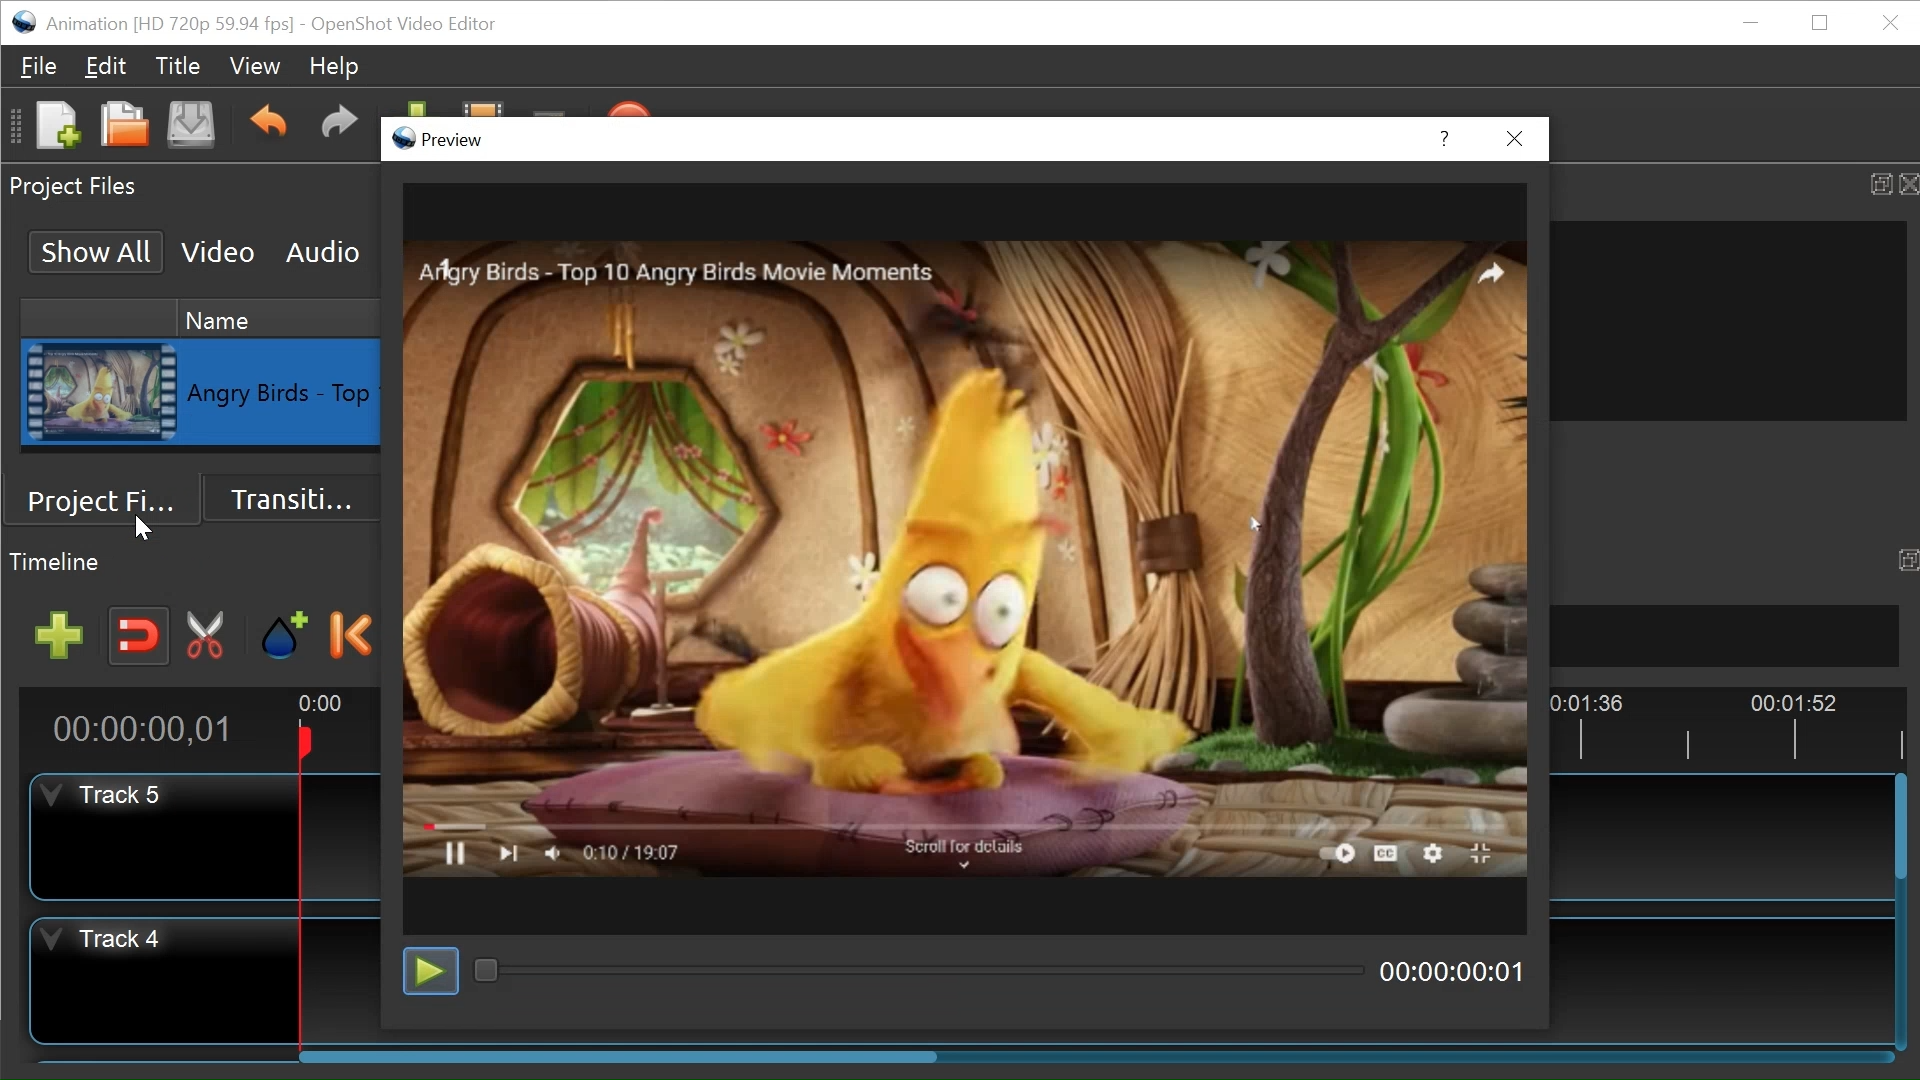 Image resolution: width=1920 pixels, height=1080 pixels. I want to click on Track Header, so click(160, 980).